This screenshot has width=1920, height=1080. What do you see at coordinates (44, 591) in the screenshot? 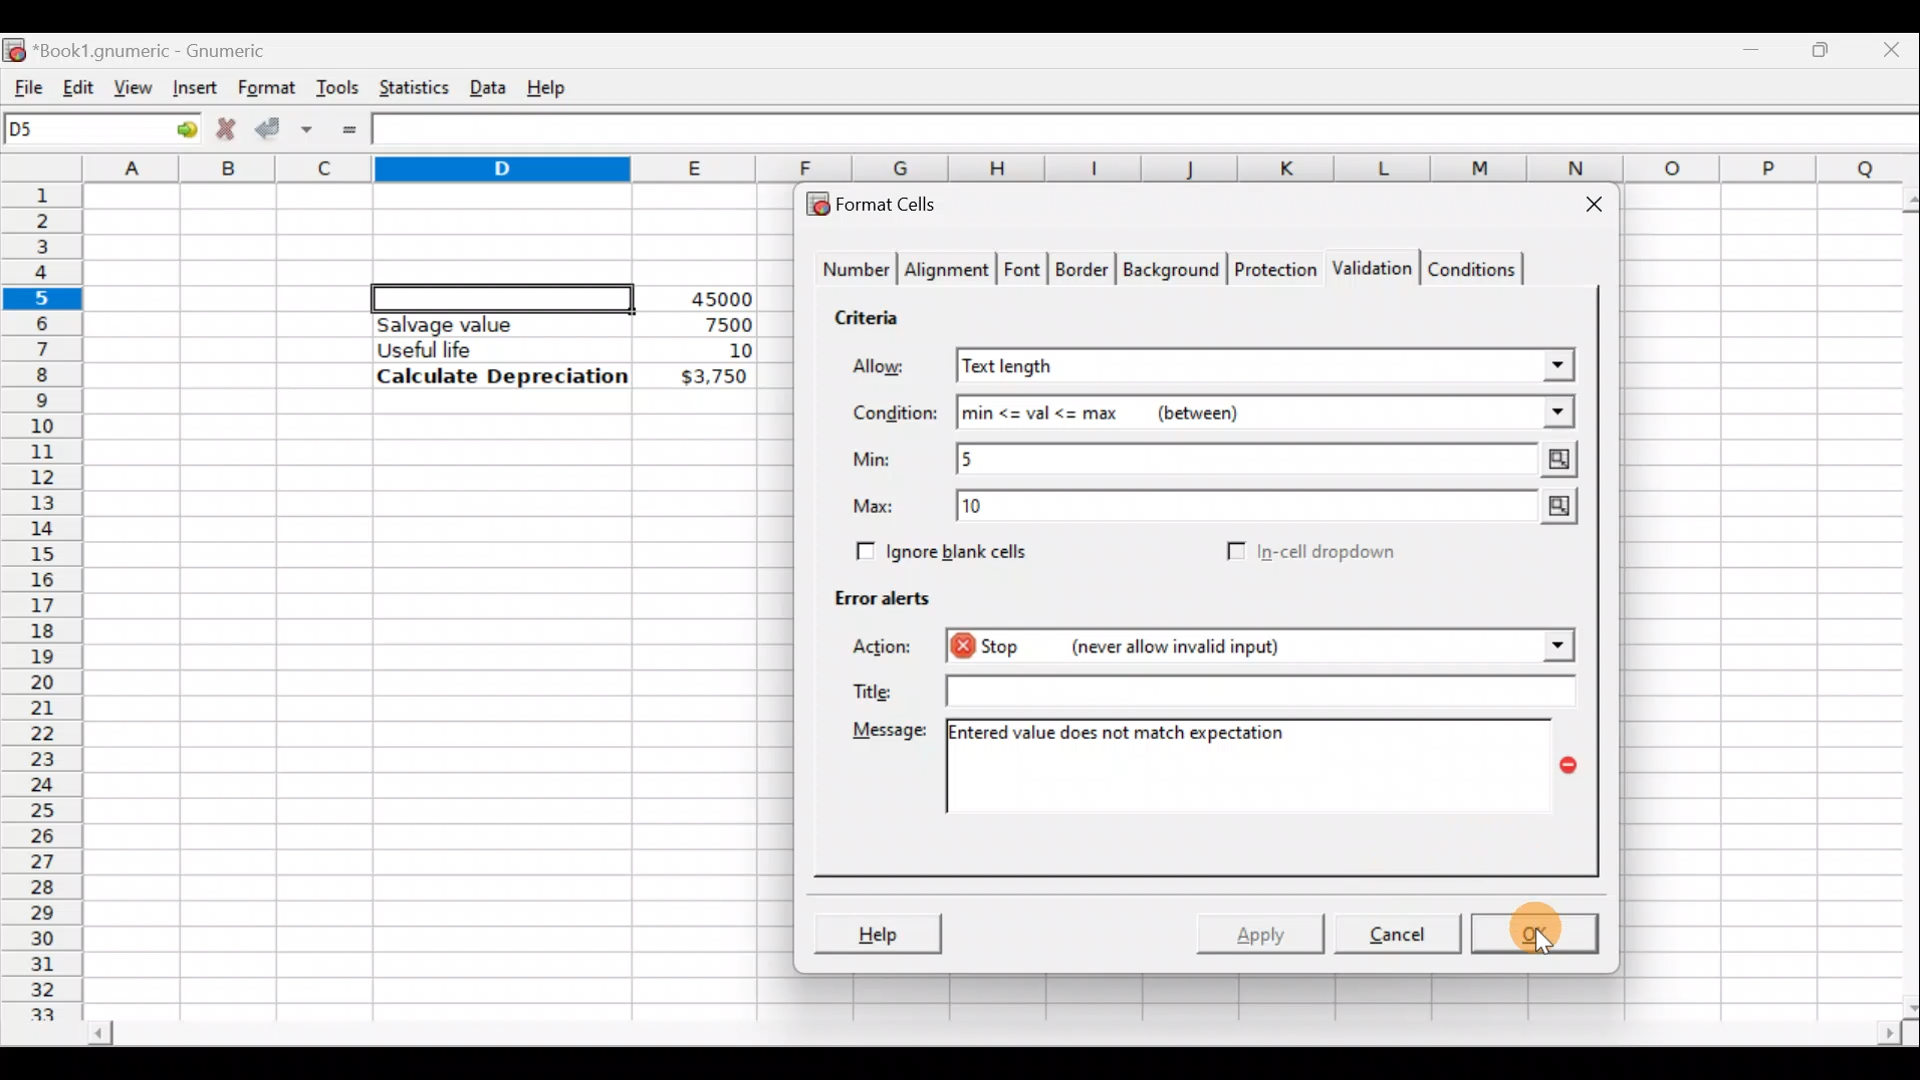
I see `Rows` at bounding box center [44, 591].